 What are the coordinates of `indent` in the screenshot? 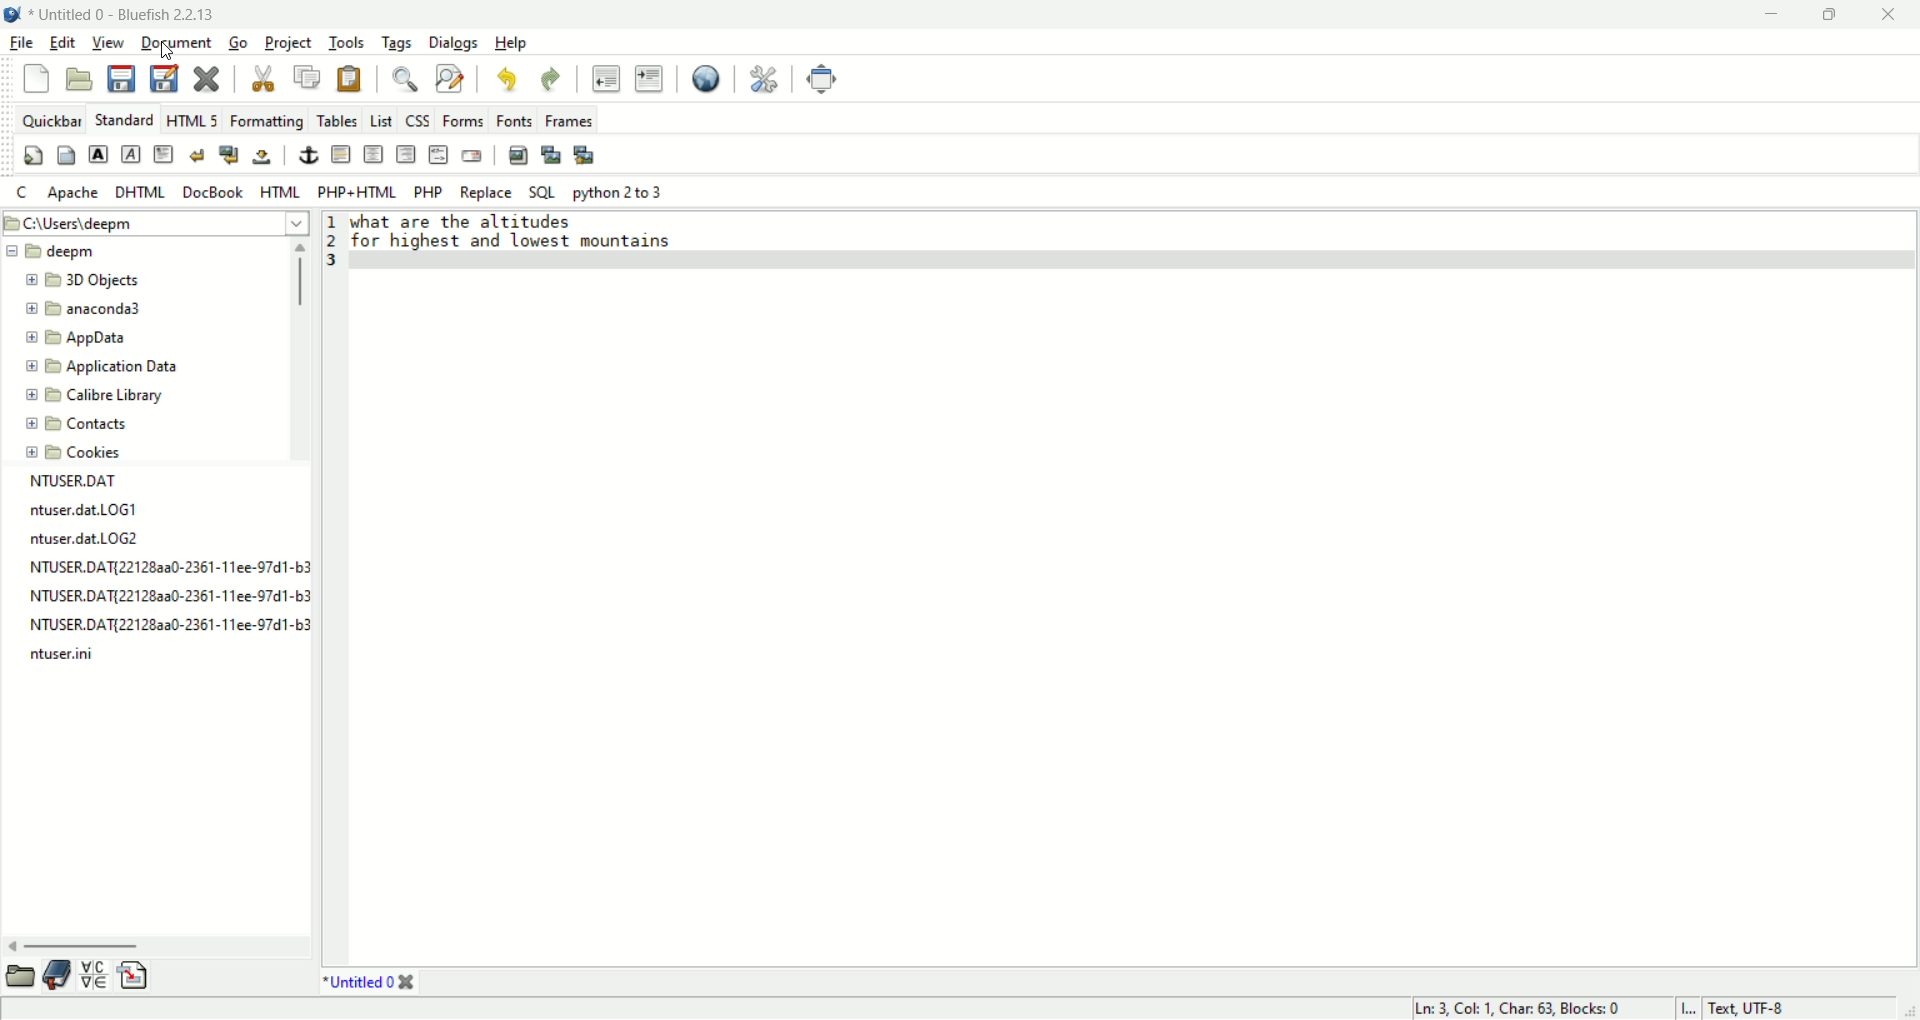 It's located at (649, 79).